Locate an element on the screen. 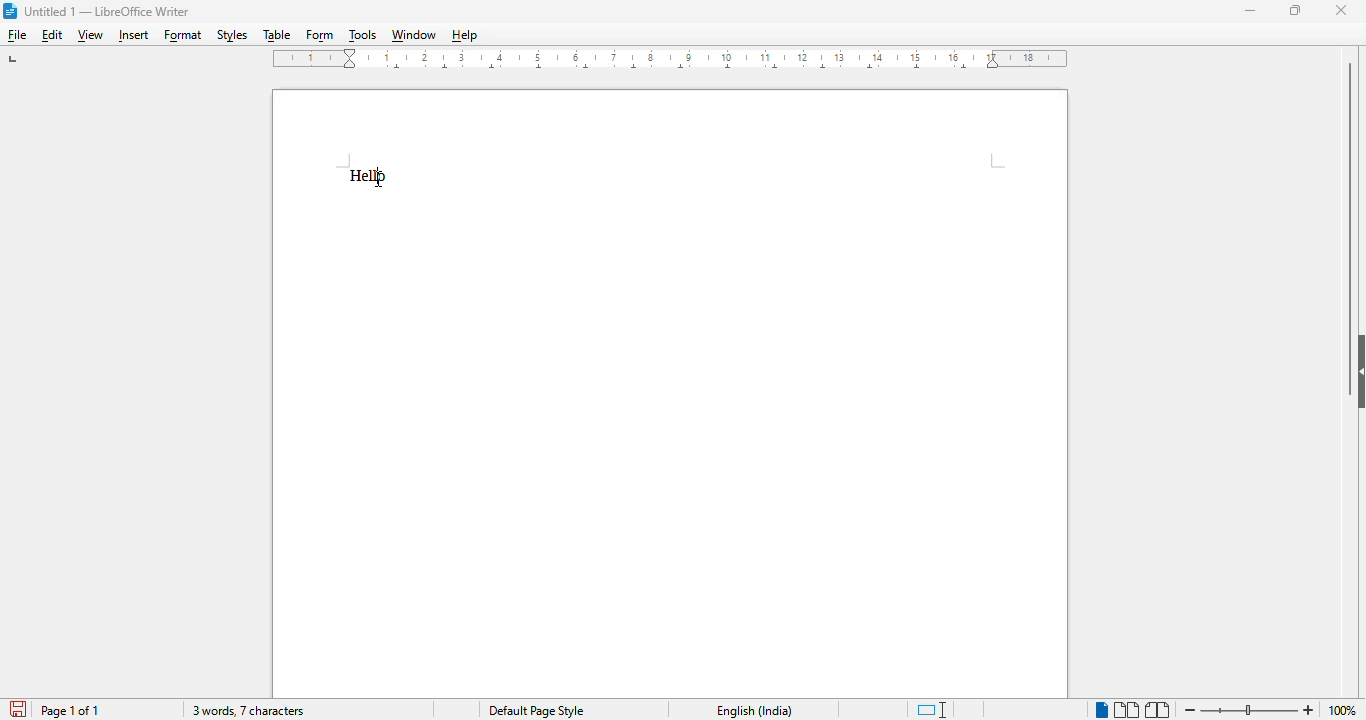 This screenshot has height=720, width=1366. minimize is located at coordinates (1251, 11).